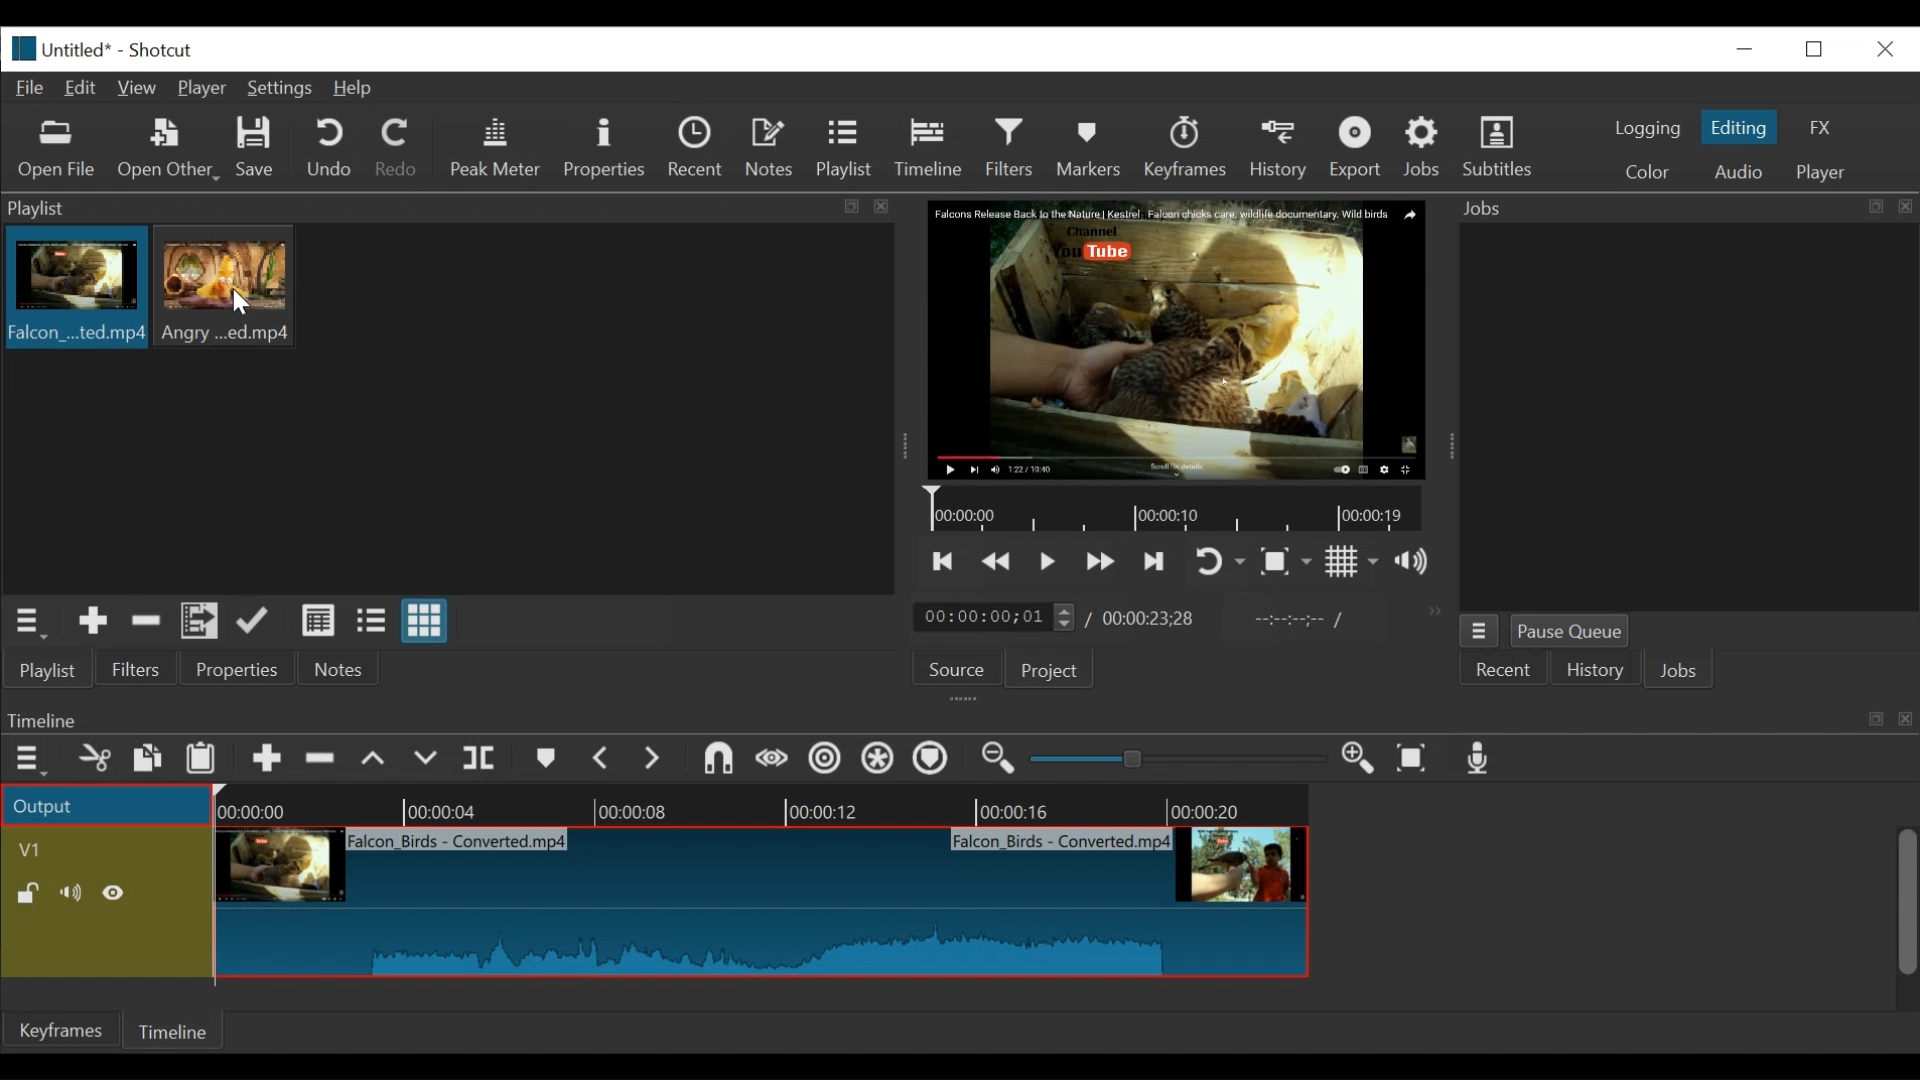 Image resolution: width=1920 pixels, height=1080 pixels. Describe the element at coordinates (139, 88) in the screenshot. I see `View` at that location.